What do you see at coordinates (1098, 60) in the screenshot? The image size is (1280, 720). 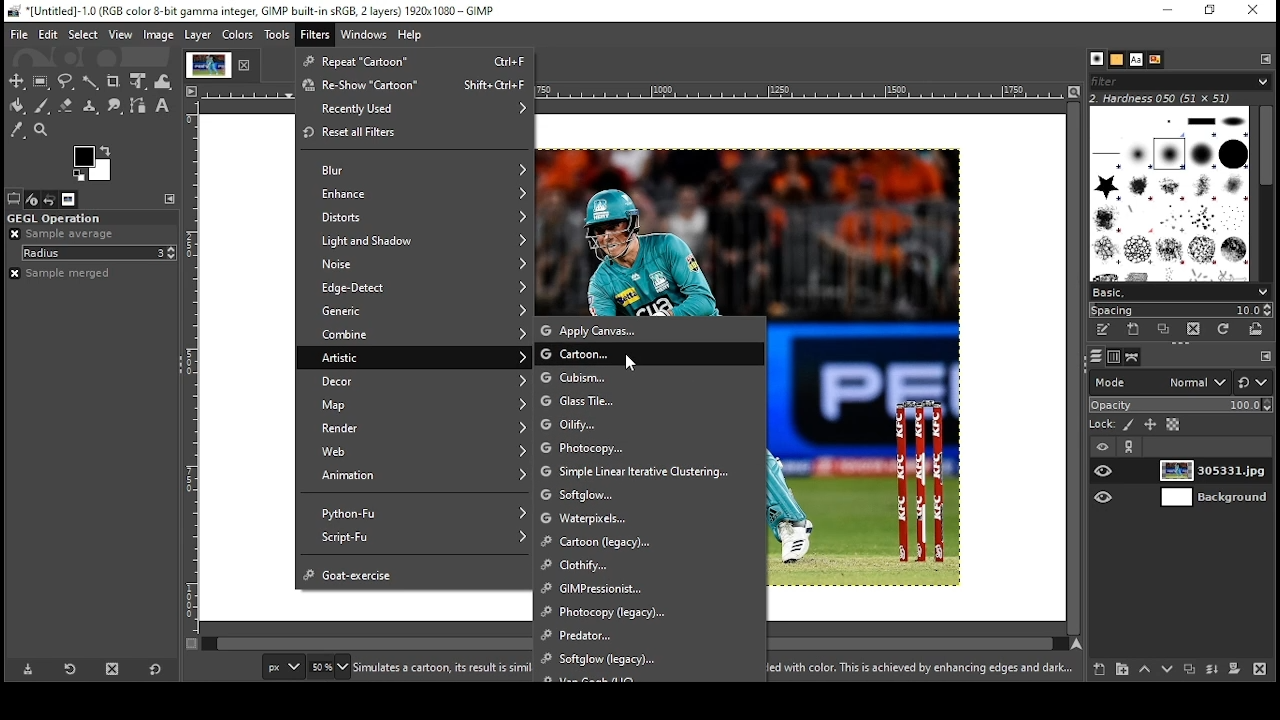 I see `brushes` at bounding box center [1098, 60].